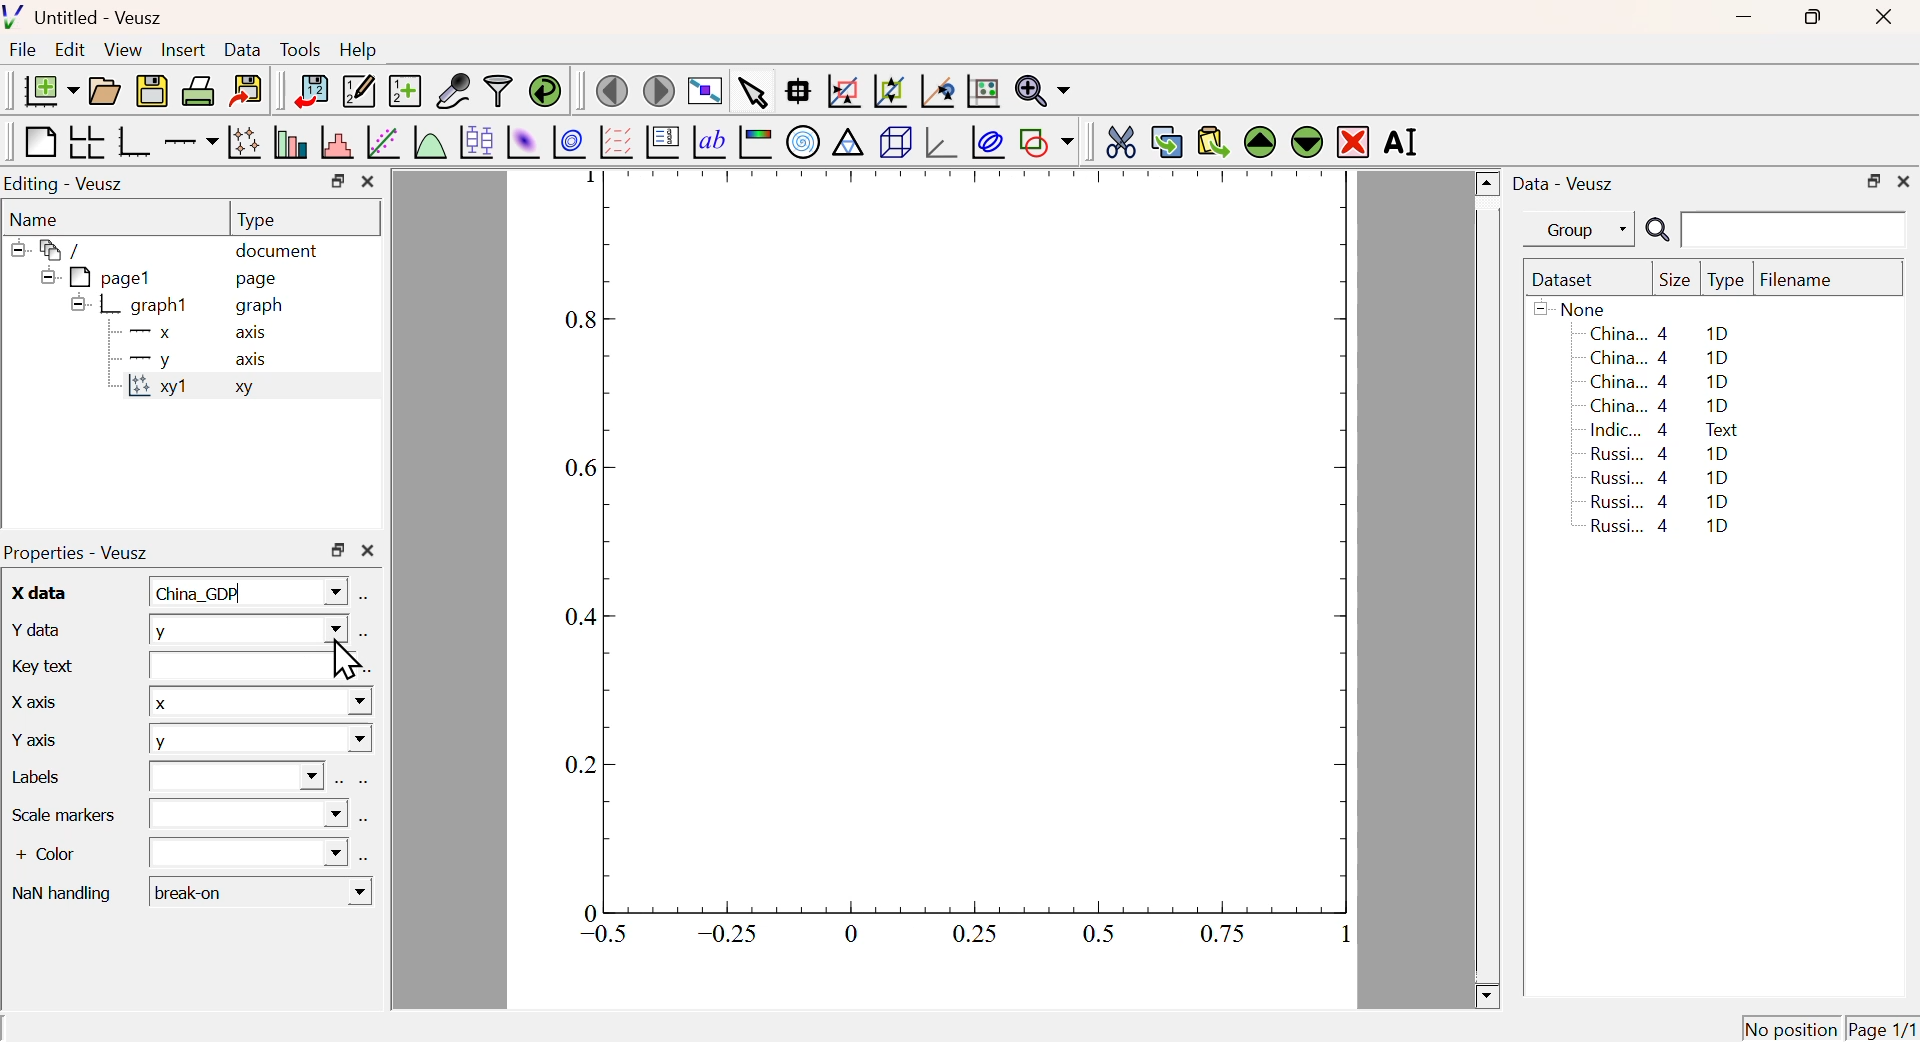 This screenshot has height=1042, width=1920. Describe the element at coordinates (249, 852) in the screenshot. I see `Dropdown` at that location.